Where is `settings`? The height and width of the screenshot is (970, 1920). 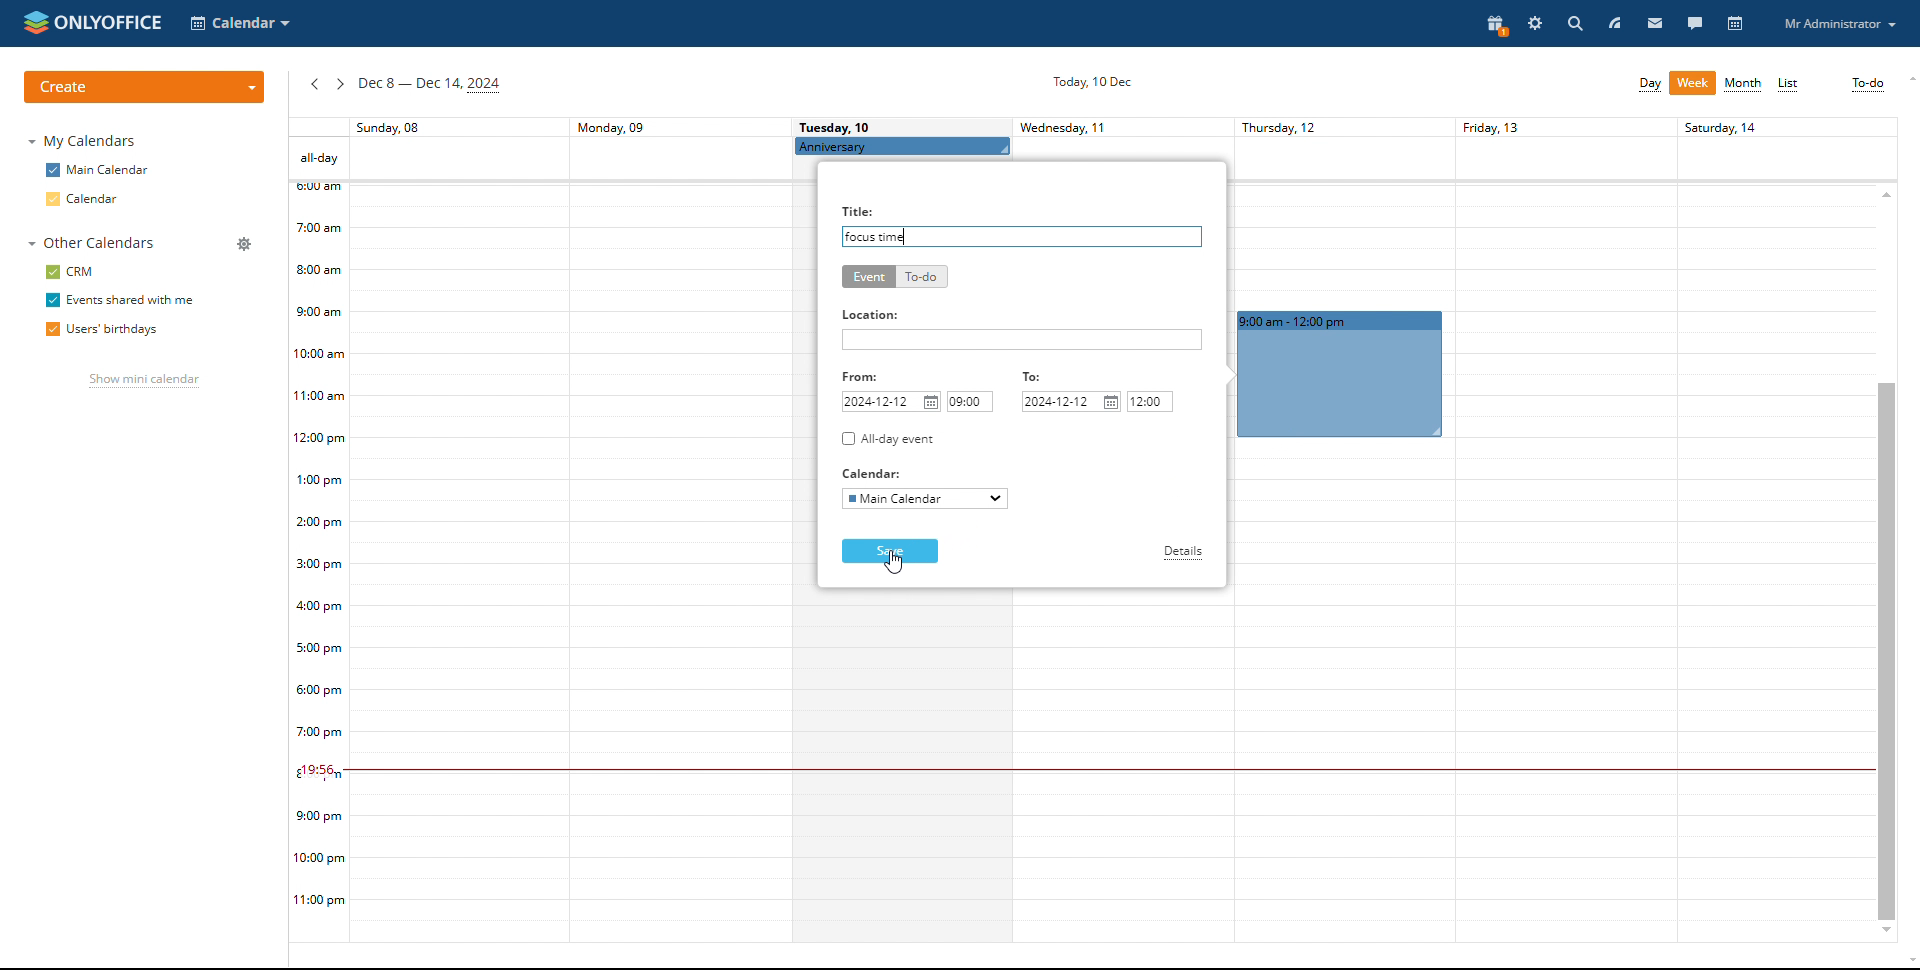
settings is located at coordinates (1534, 24).